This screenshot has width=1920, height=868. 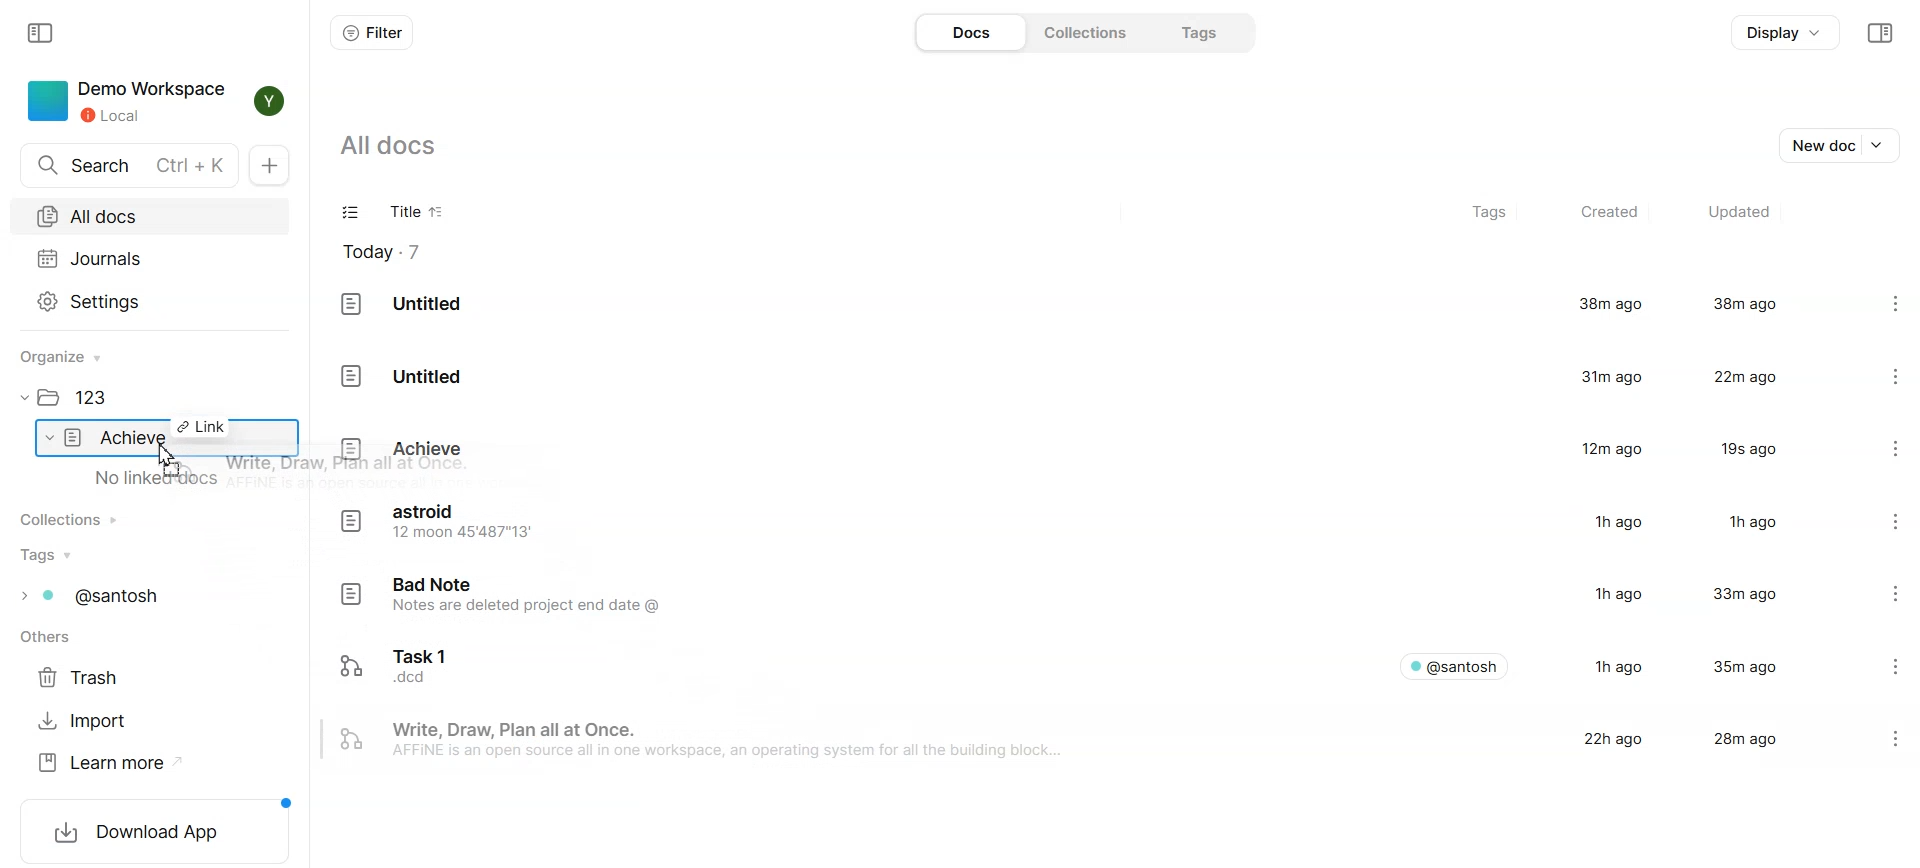 I want to click on Doc File, so click(x=1074, y=741).